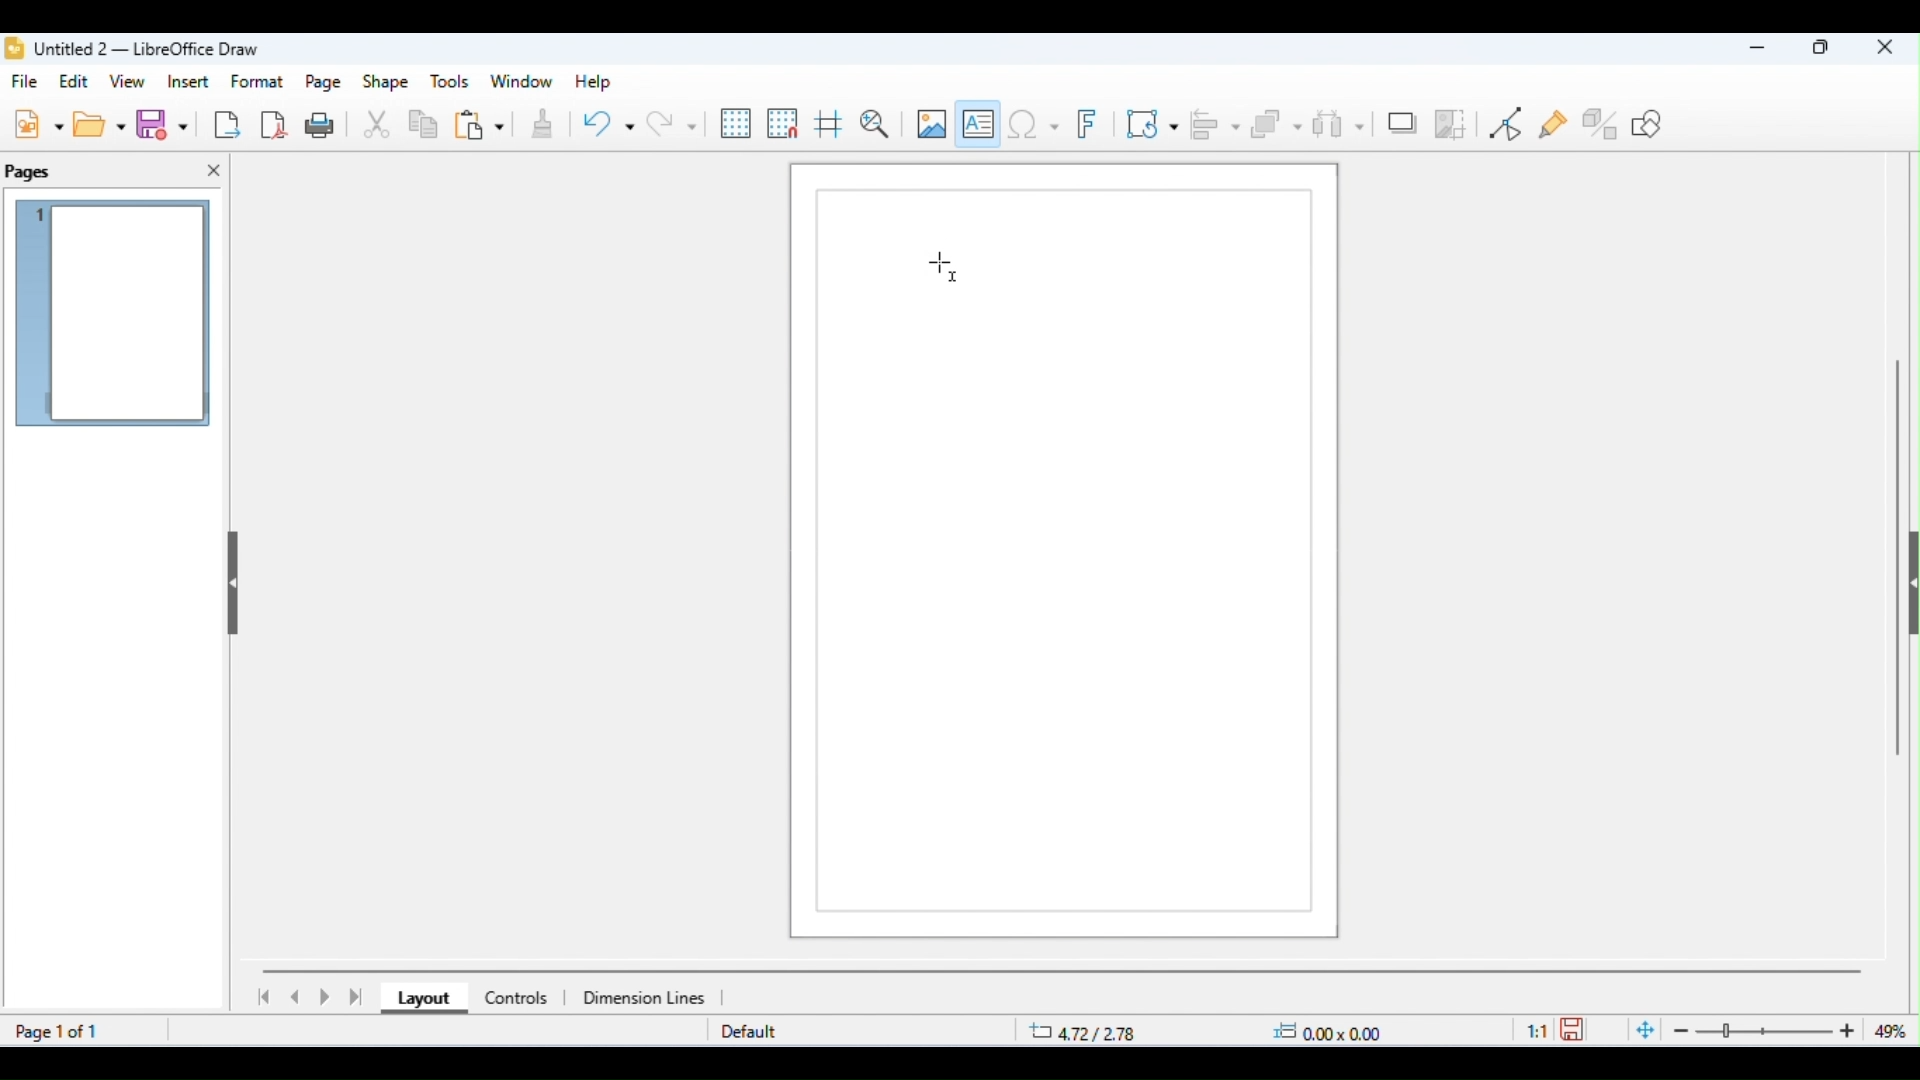  Describe the element at coordinates (226, 124) in the screenshot. I see `export` at that location.